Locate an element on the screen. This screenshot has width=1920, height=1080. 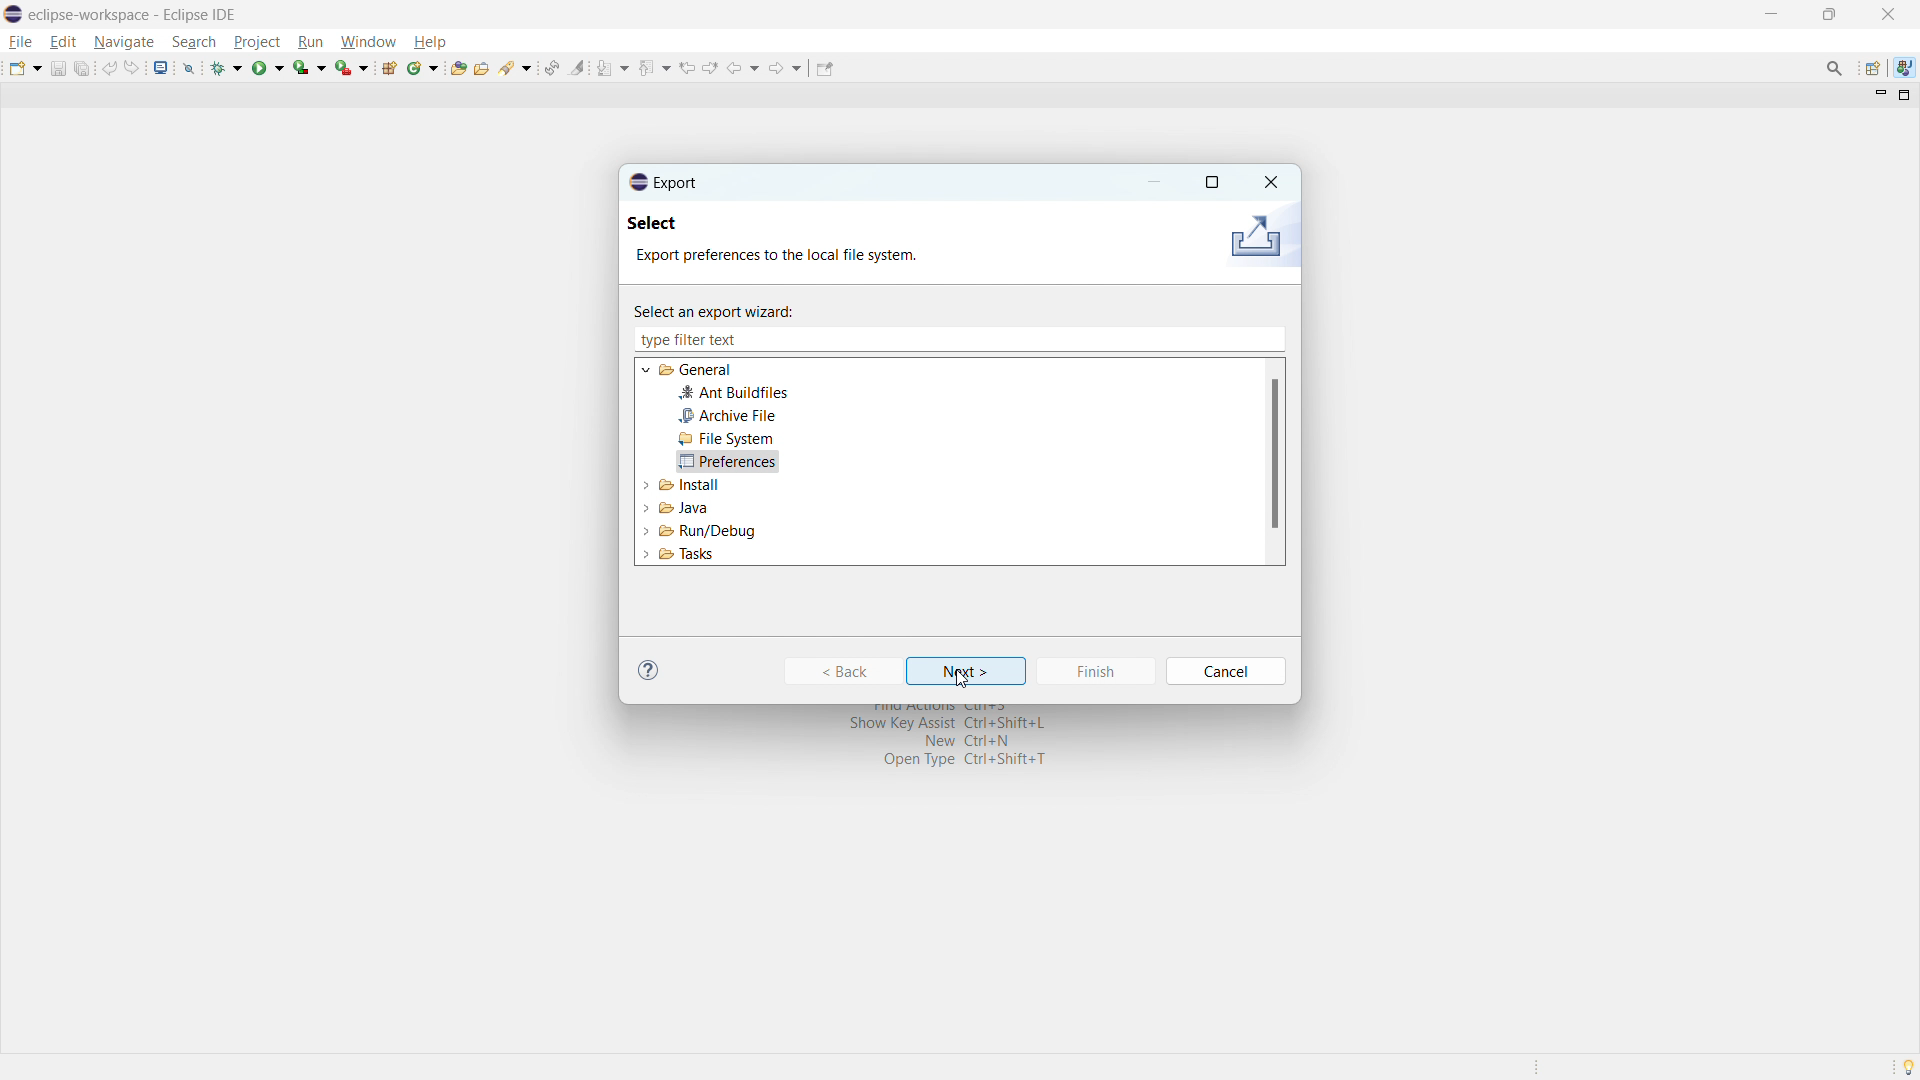
window is located at coordinates (368, 42).